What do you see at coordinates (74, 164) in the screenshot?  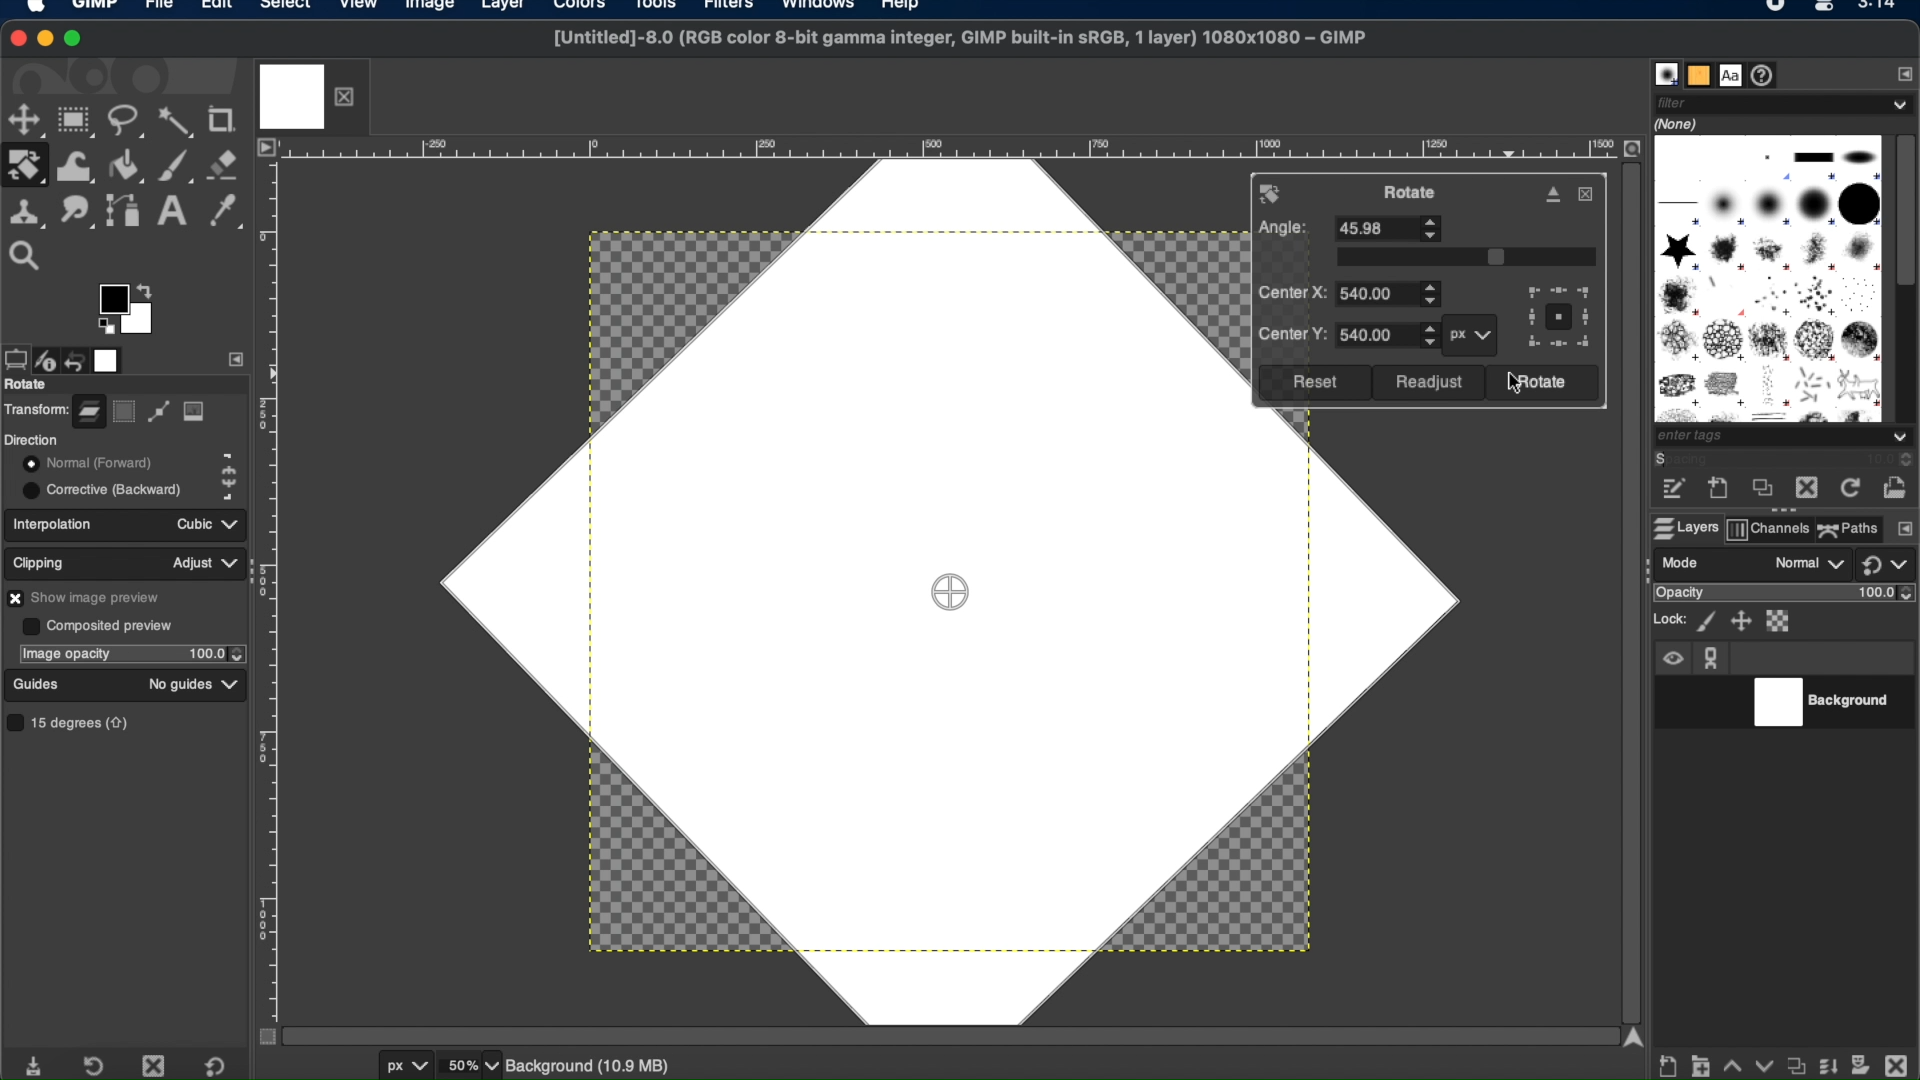 I see `warp transform` at bounding box center [74, 164].